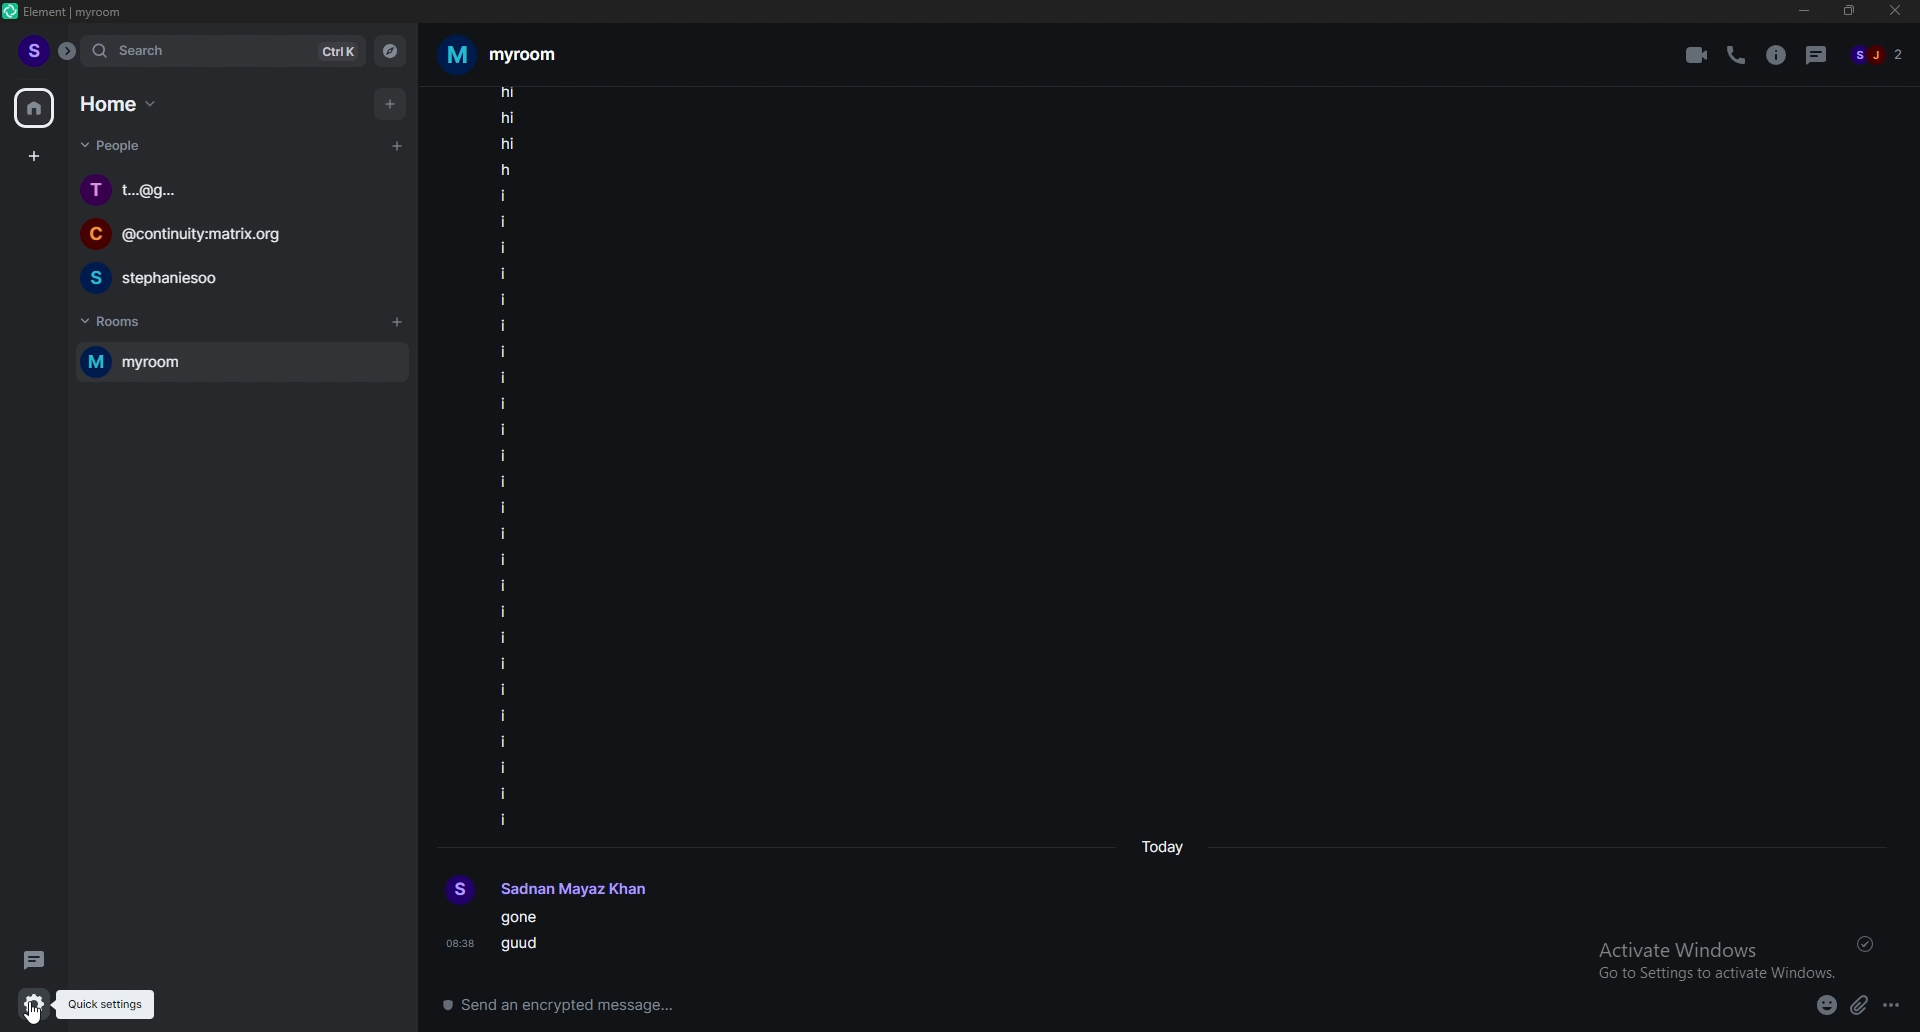 The image size is (1920, 1032). I want to click on attachment, so click(1859, 1005).